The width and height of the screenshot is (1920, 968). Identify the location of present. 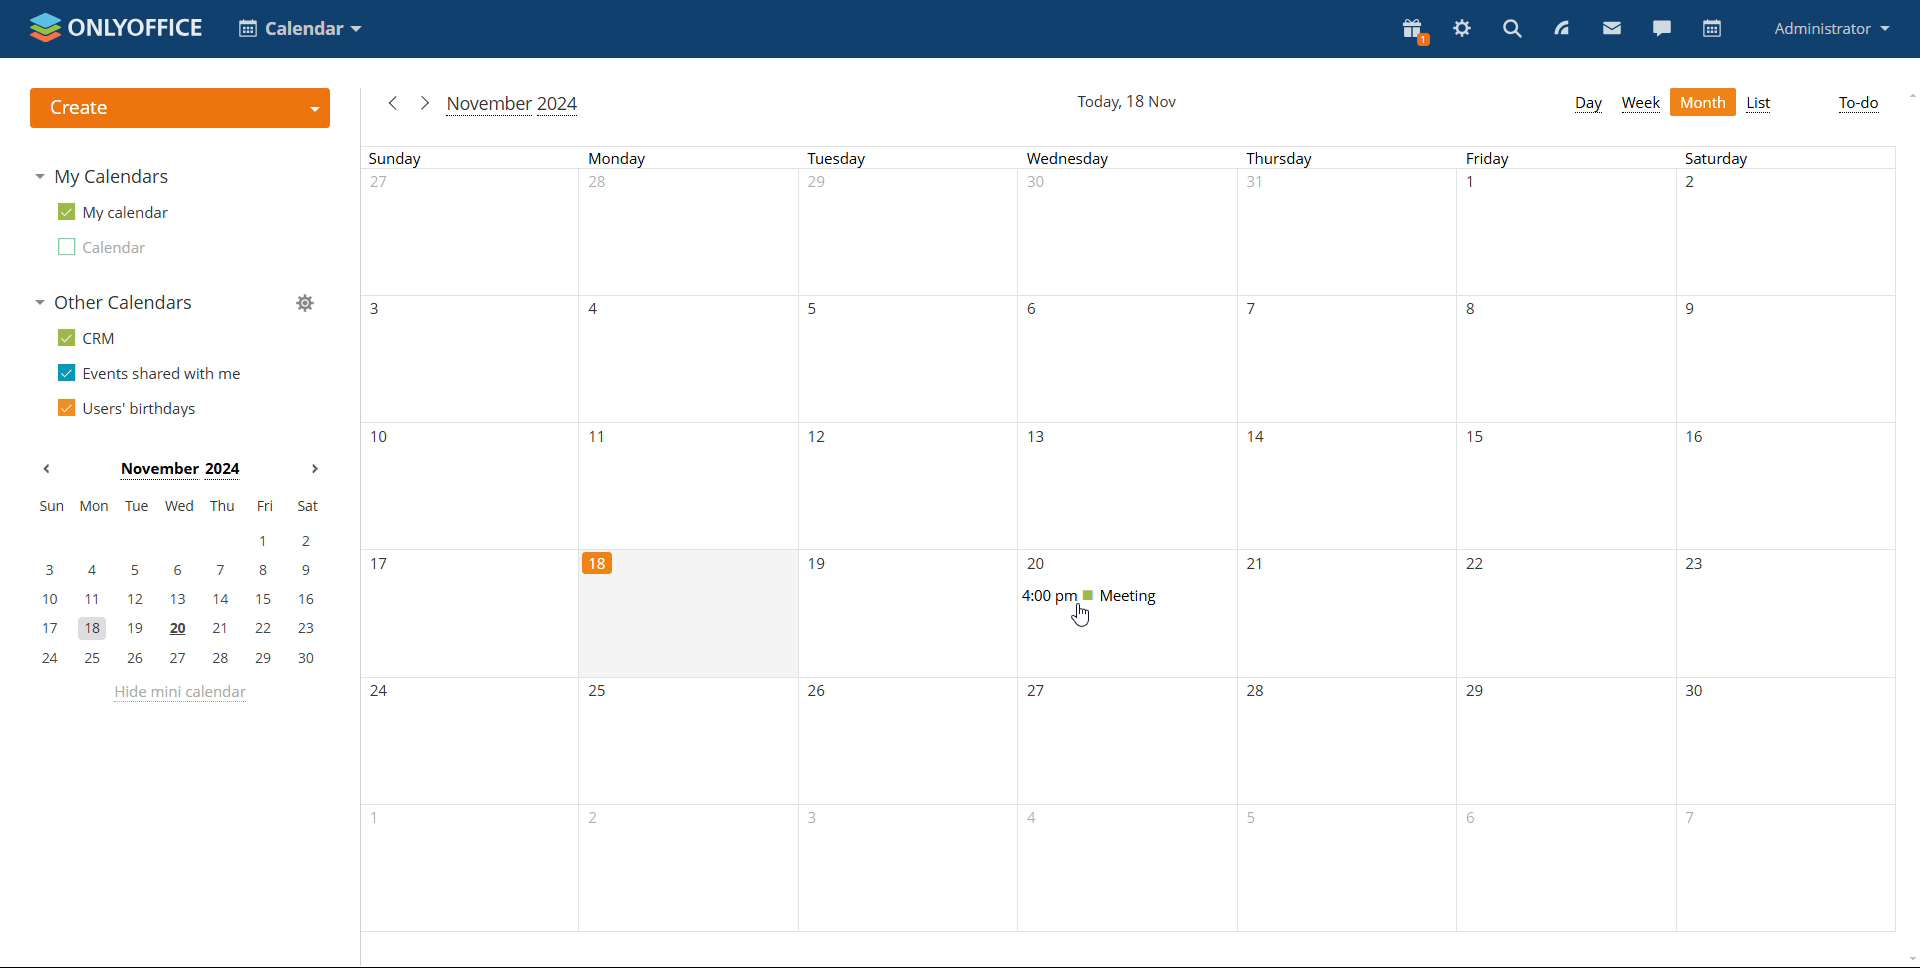
(1417, 30).